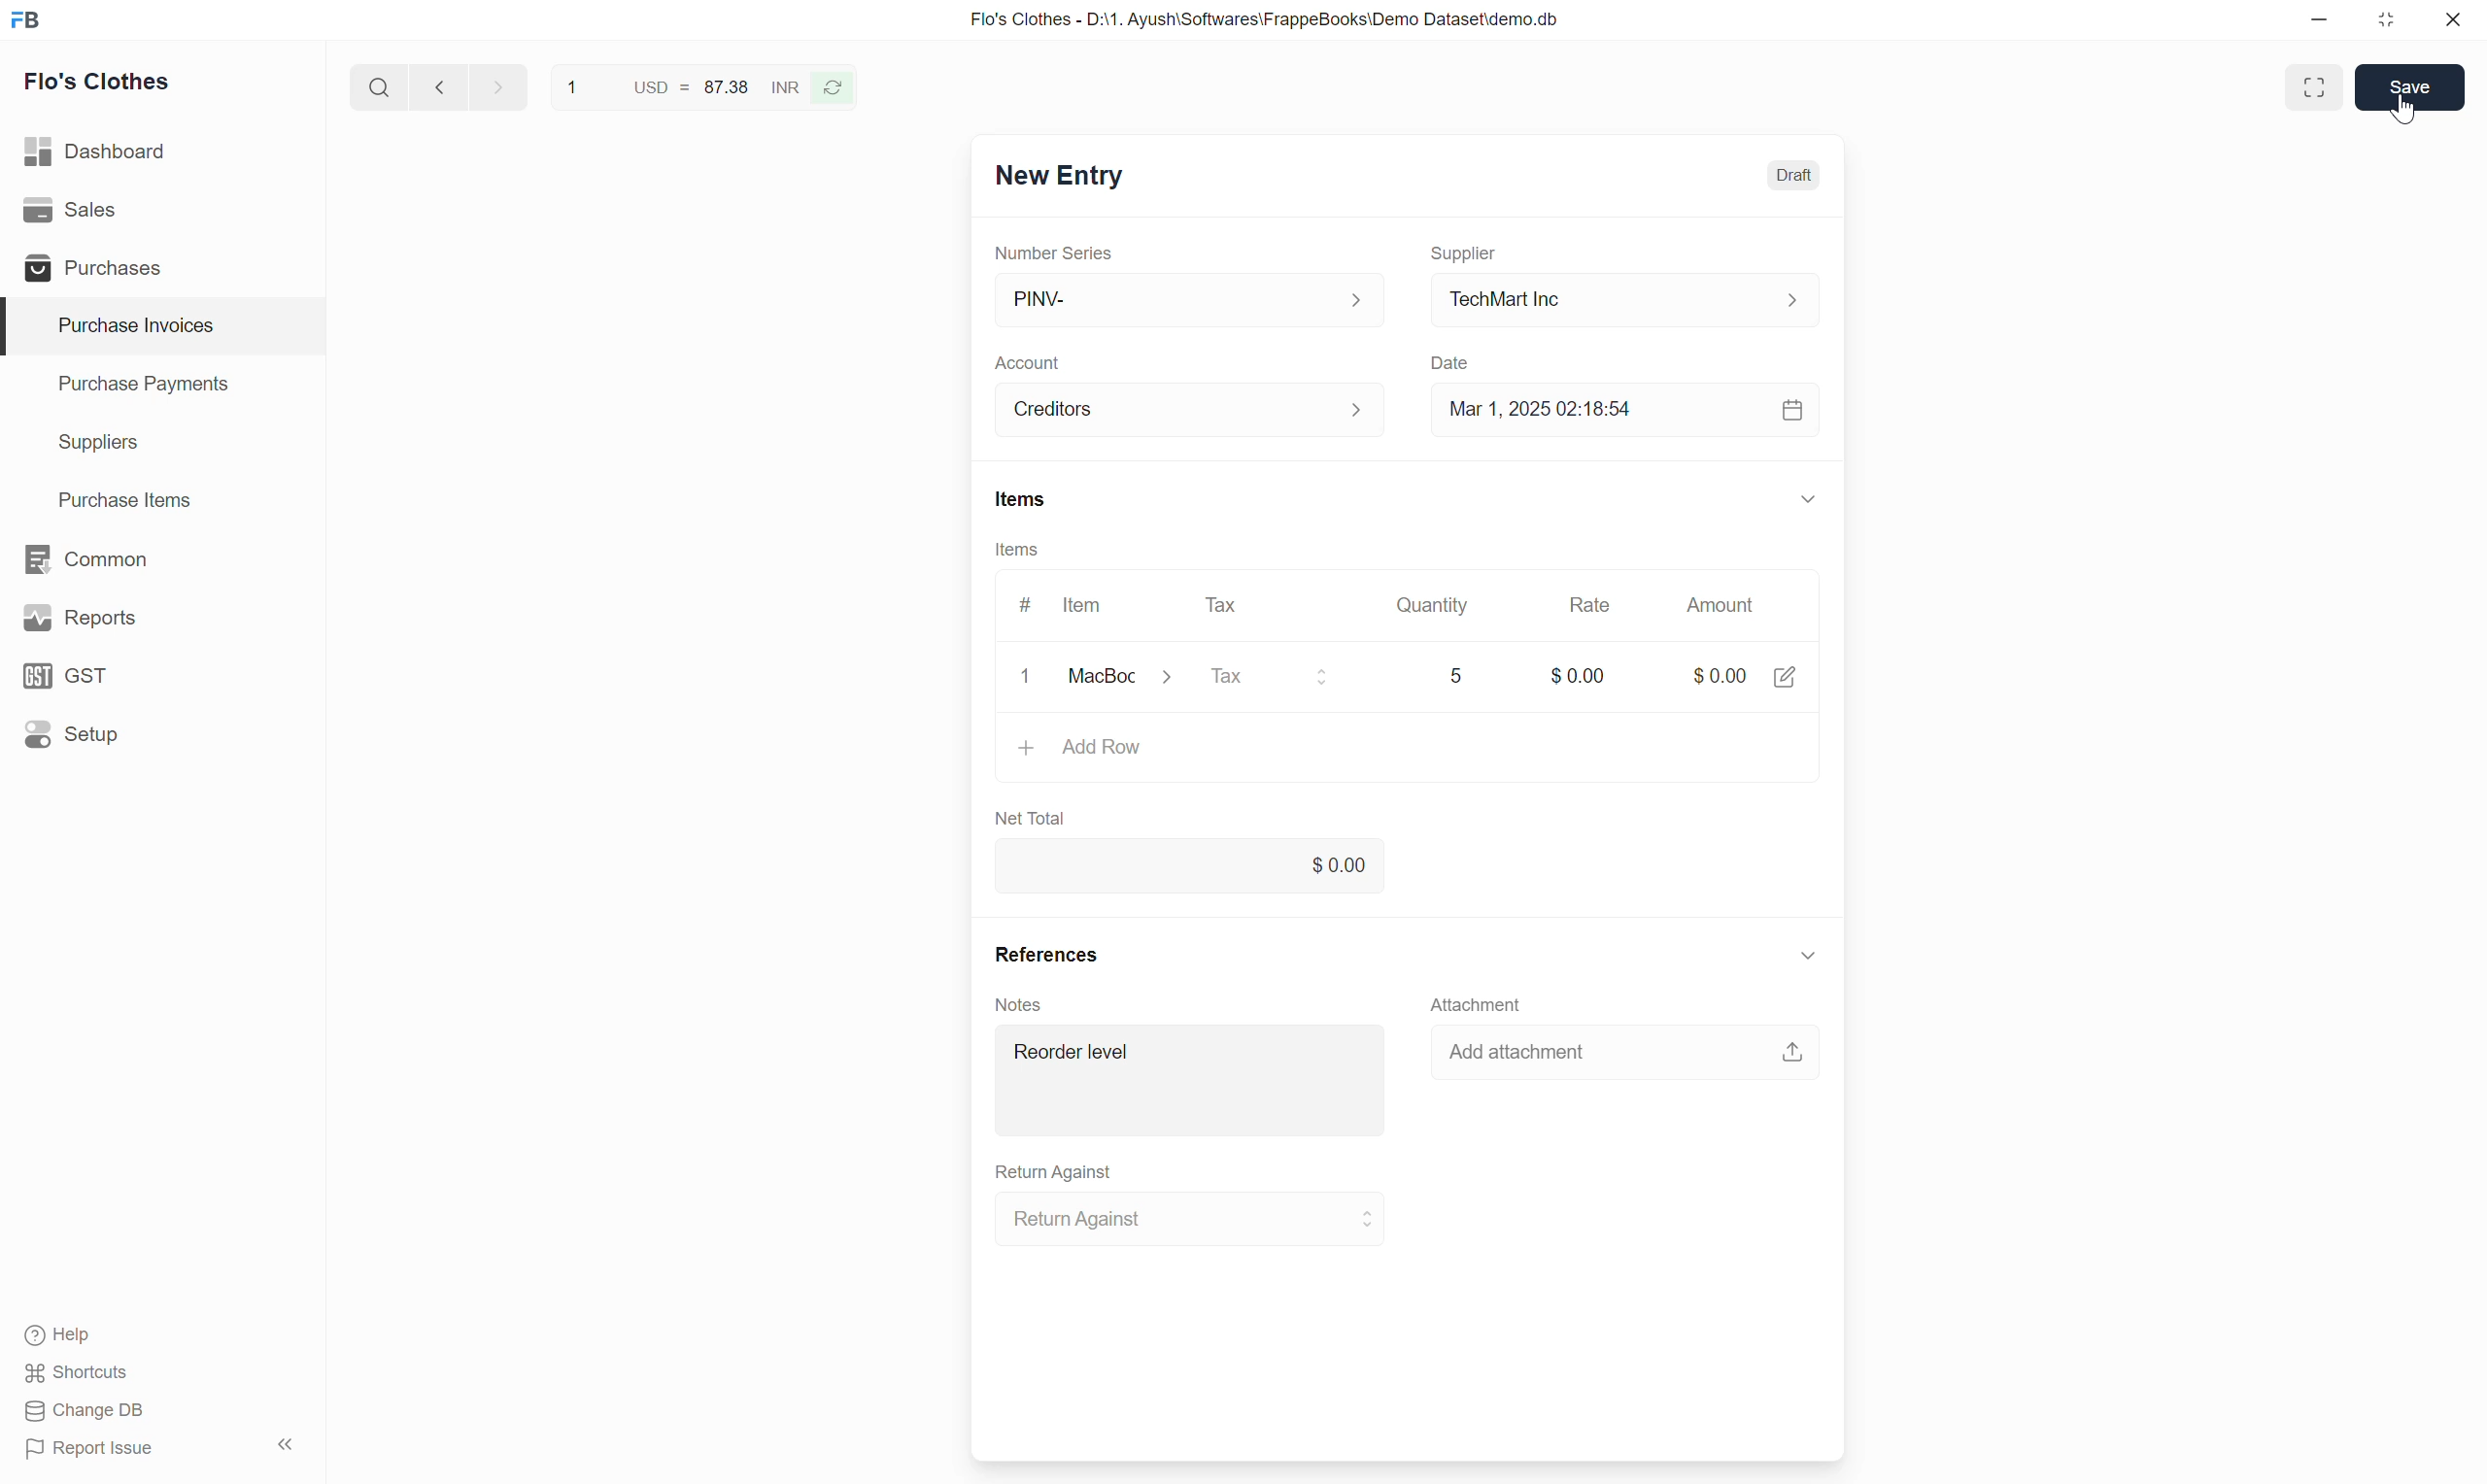 The width and height of the screenshot is (2487, 1484). I want to click on Reorder level, so click(1192, 1079).